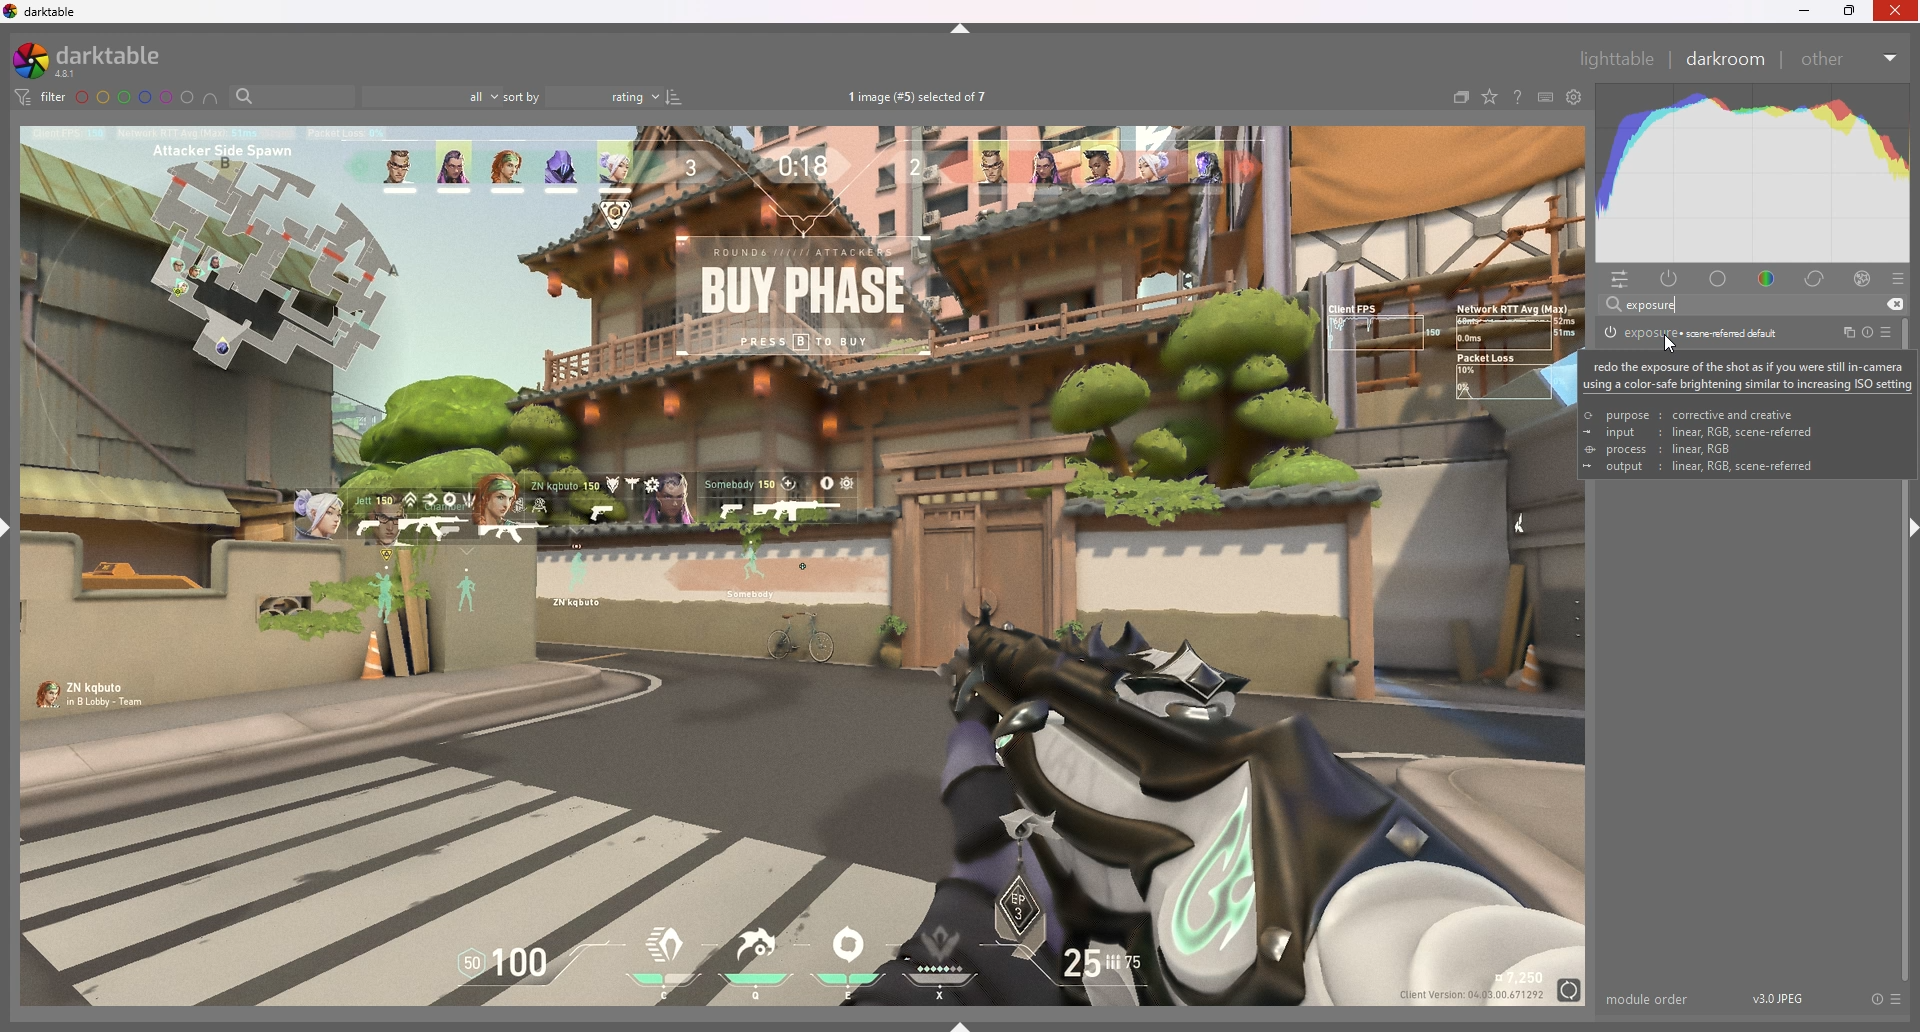 This screenshot has height=1032, width=1920. I want to click on hide, so click(961, 29).